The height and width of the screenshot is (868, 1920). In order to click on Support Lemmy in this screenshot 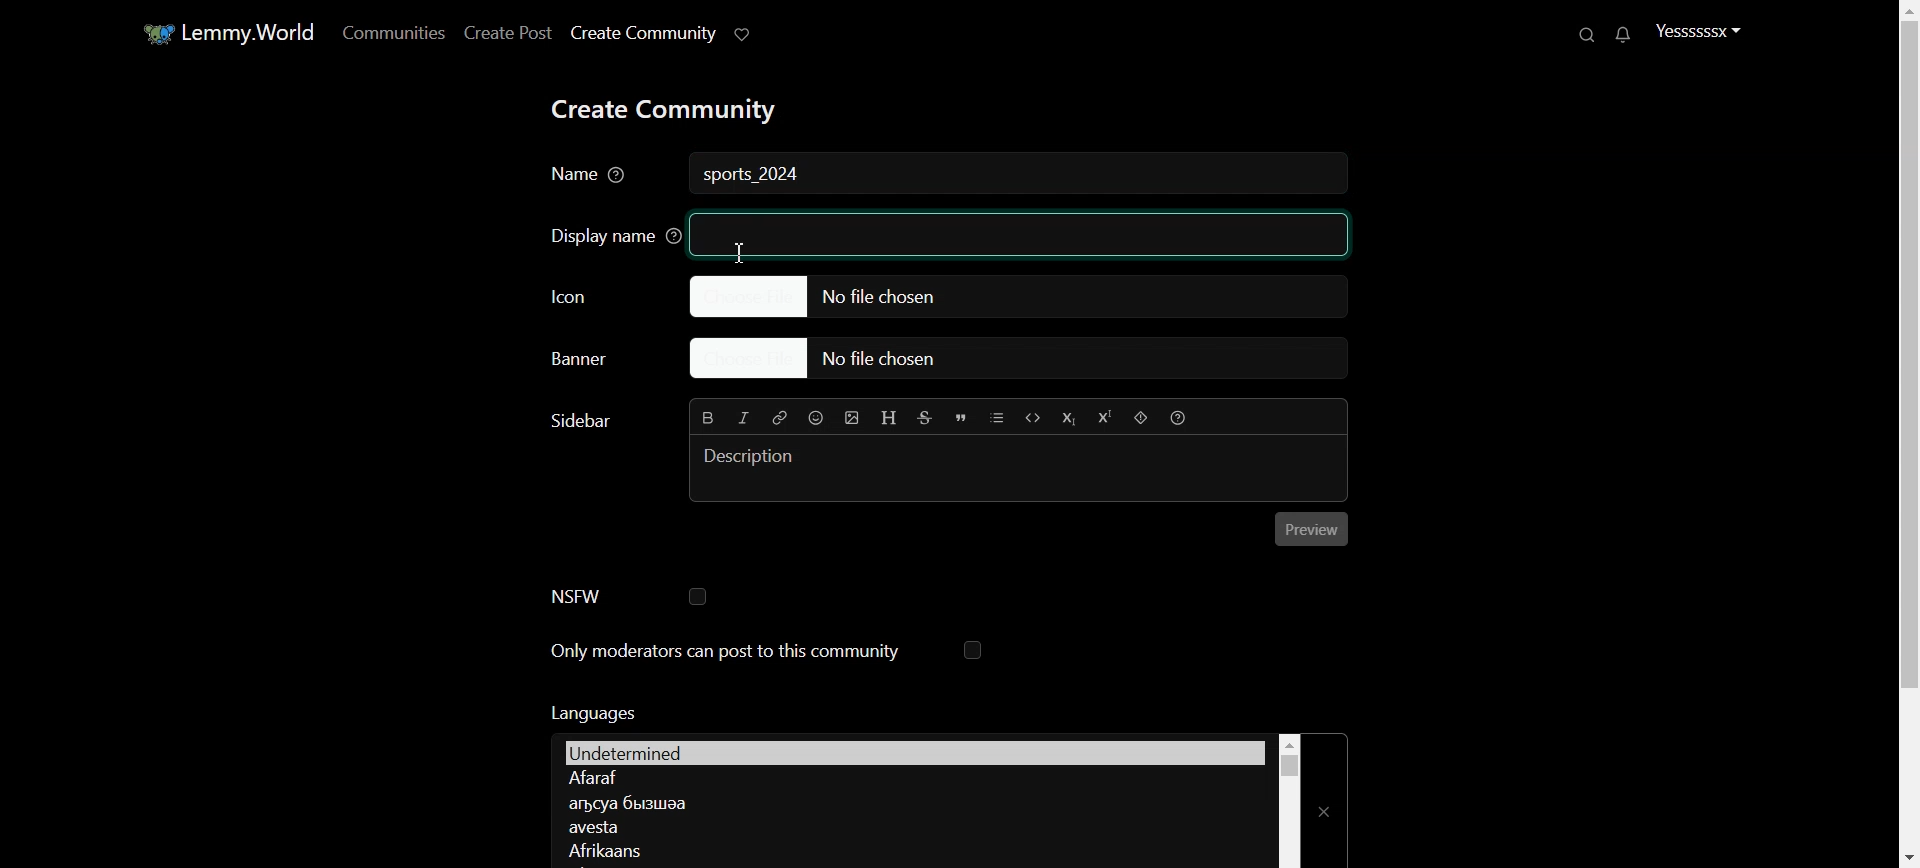, I will do `click(744, 33)`.